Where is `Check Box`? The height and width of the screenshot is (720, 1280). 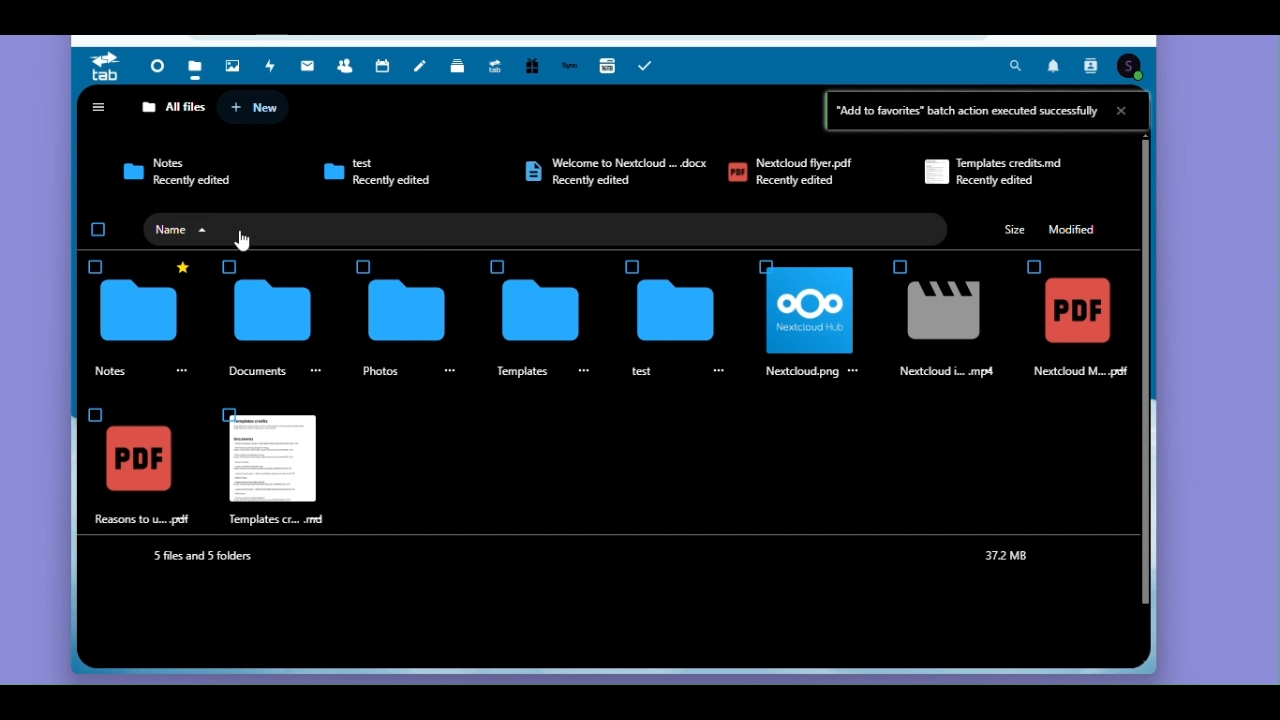 Check Box is located at coordinates (221, 410).